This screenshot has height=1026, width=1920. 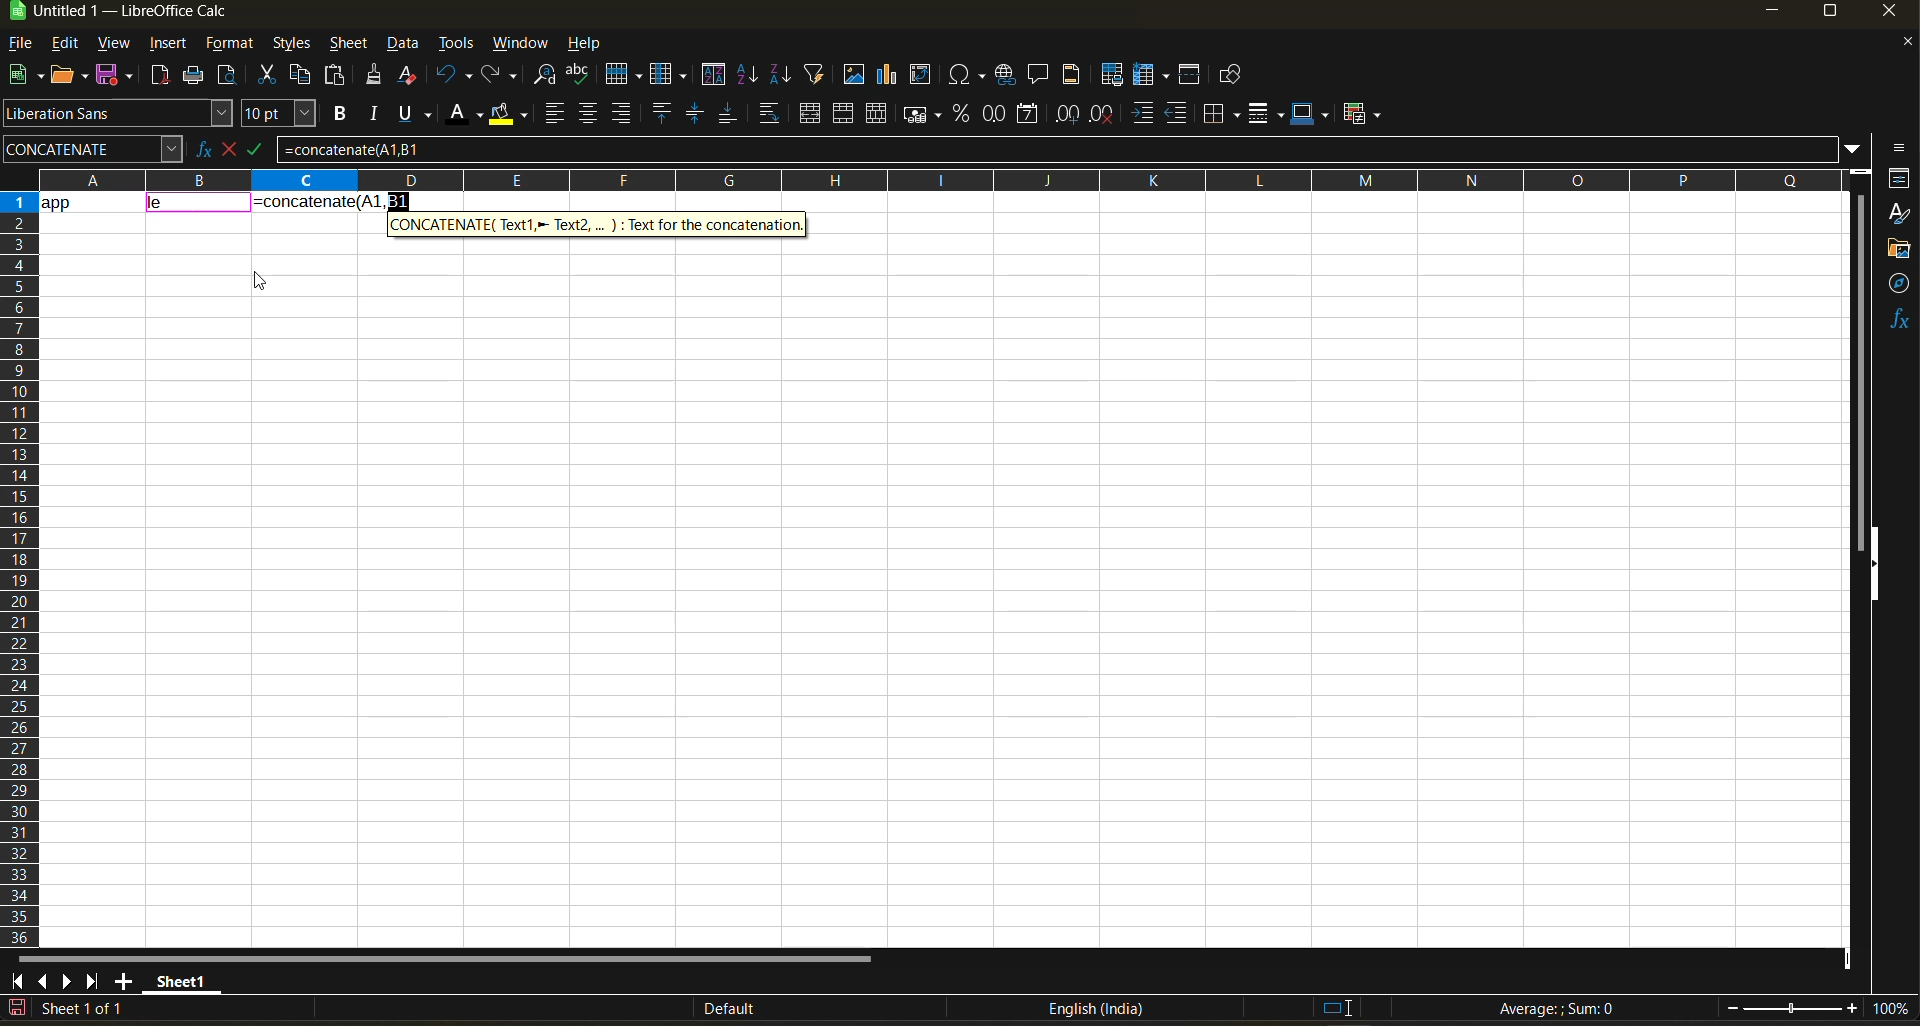 I want to click on edit, so click(x=65, y=41).